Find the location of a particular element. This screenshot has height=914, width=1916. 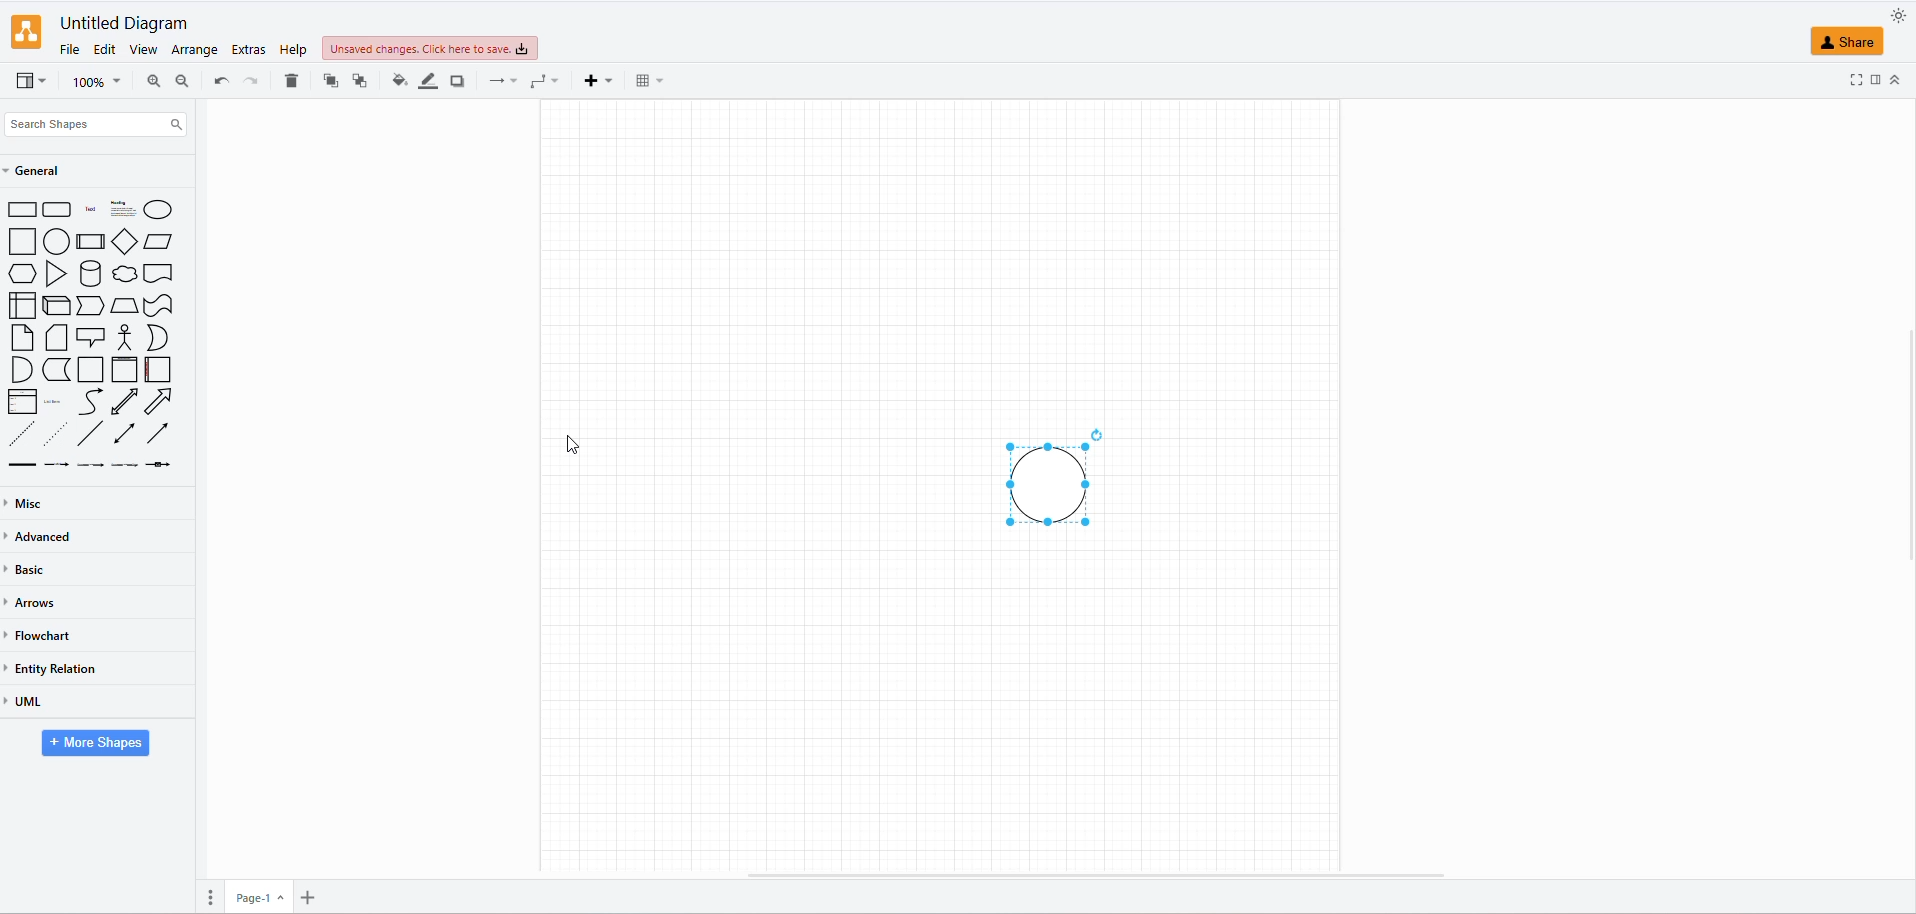

LIST ITEM is located at coordinates (54, 403).